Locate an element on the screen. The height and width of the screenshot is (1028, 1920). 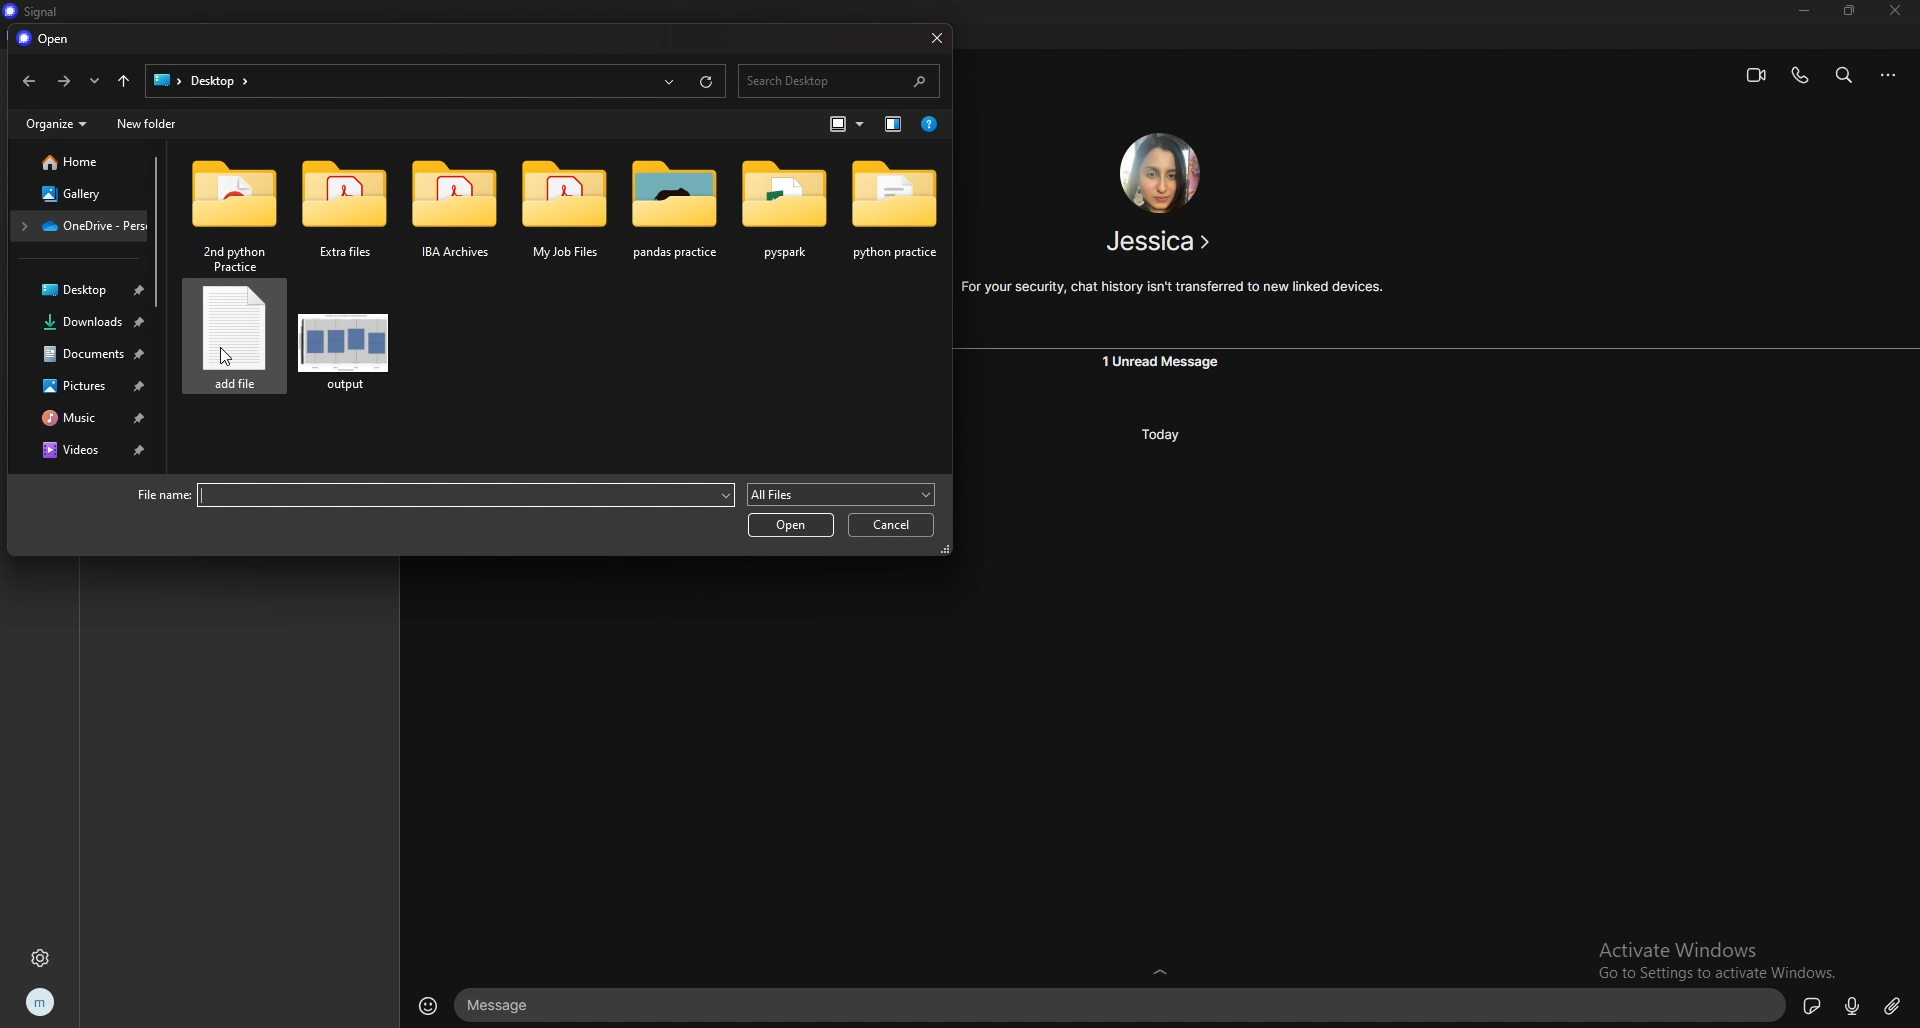
documents is located at coordinates (84, 356).